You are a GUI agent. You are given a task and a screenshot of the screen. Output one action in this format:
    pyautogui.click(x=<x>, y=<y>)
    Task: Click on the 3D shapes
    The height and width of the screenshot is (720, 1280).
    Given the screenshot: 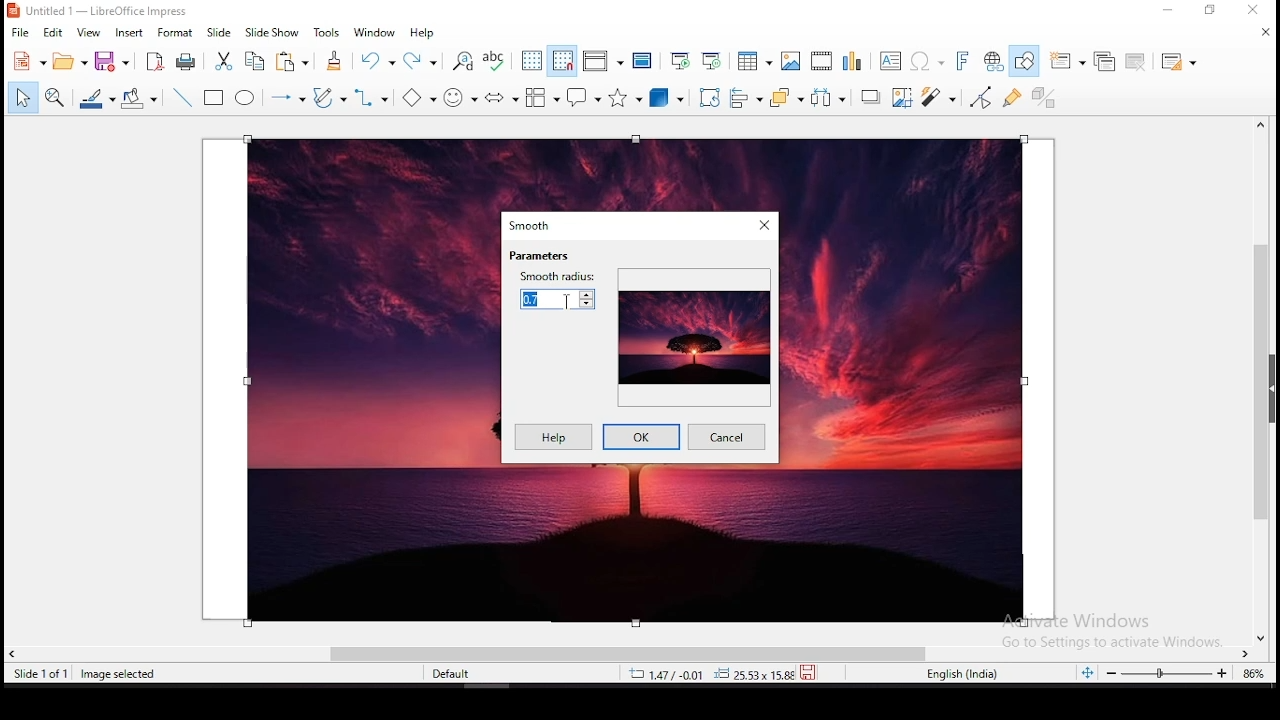 What is the action you would take?
    pyautogui.click(x=667, y=100)
    